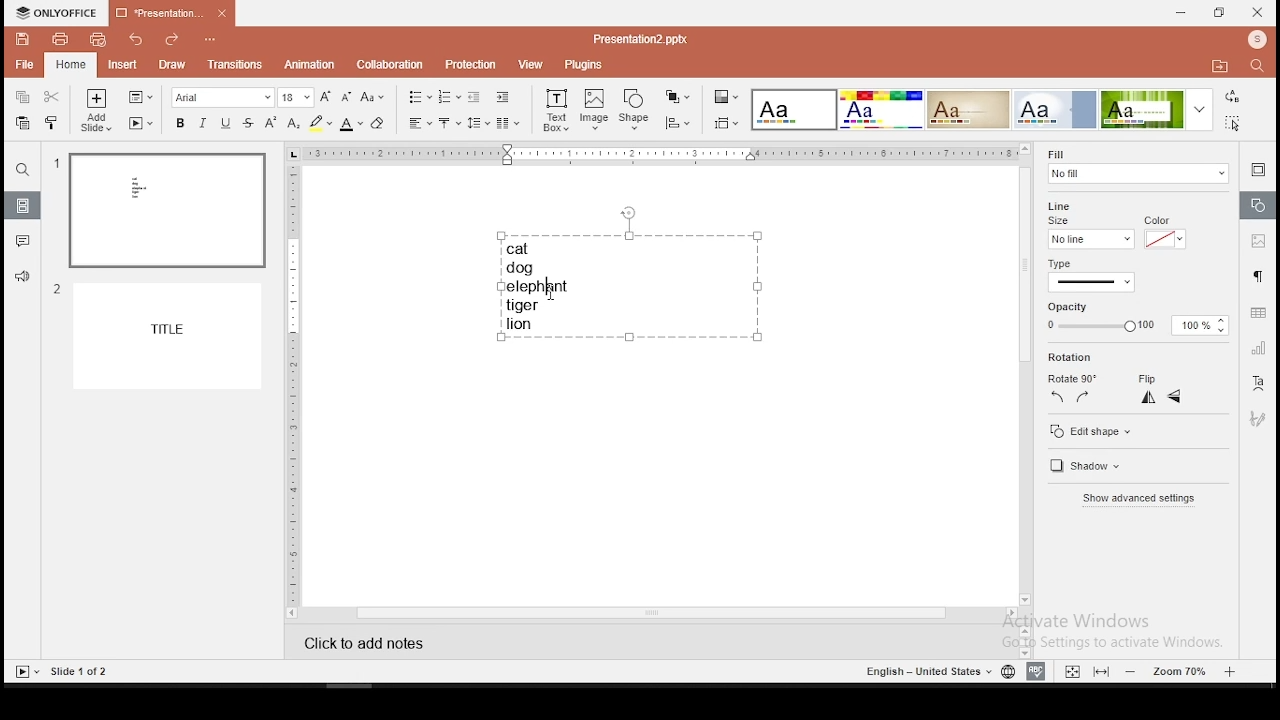 The width and height of the screenshot is (1280, 720). Describe the element at coordinates (297, 97) in the screenshot. I see `font size` at that location.